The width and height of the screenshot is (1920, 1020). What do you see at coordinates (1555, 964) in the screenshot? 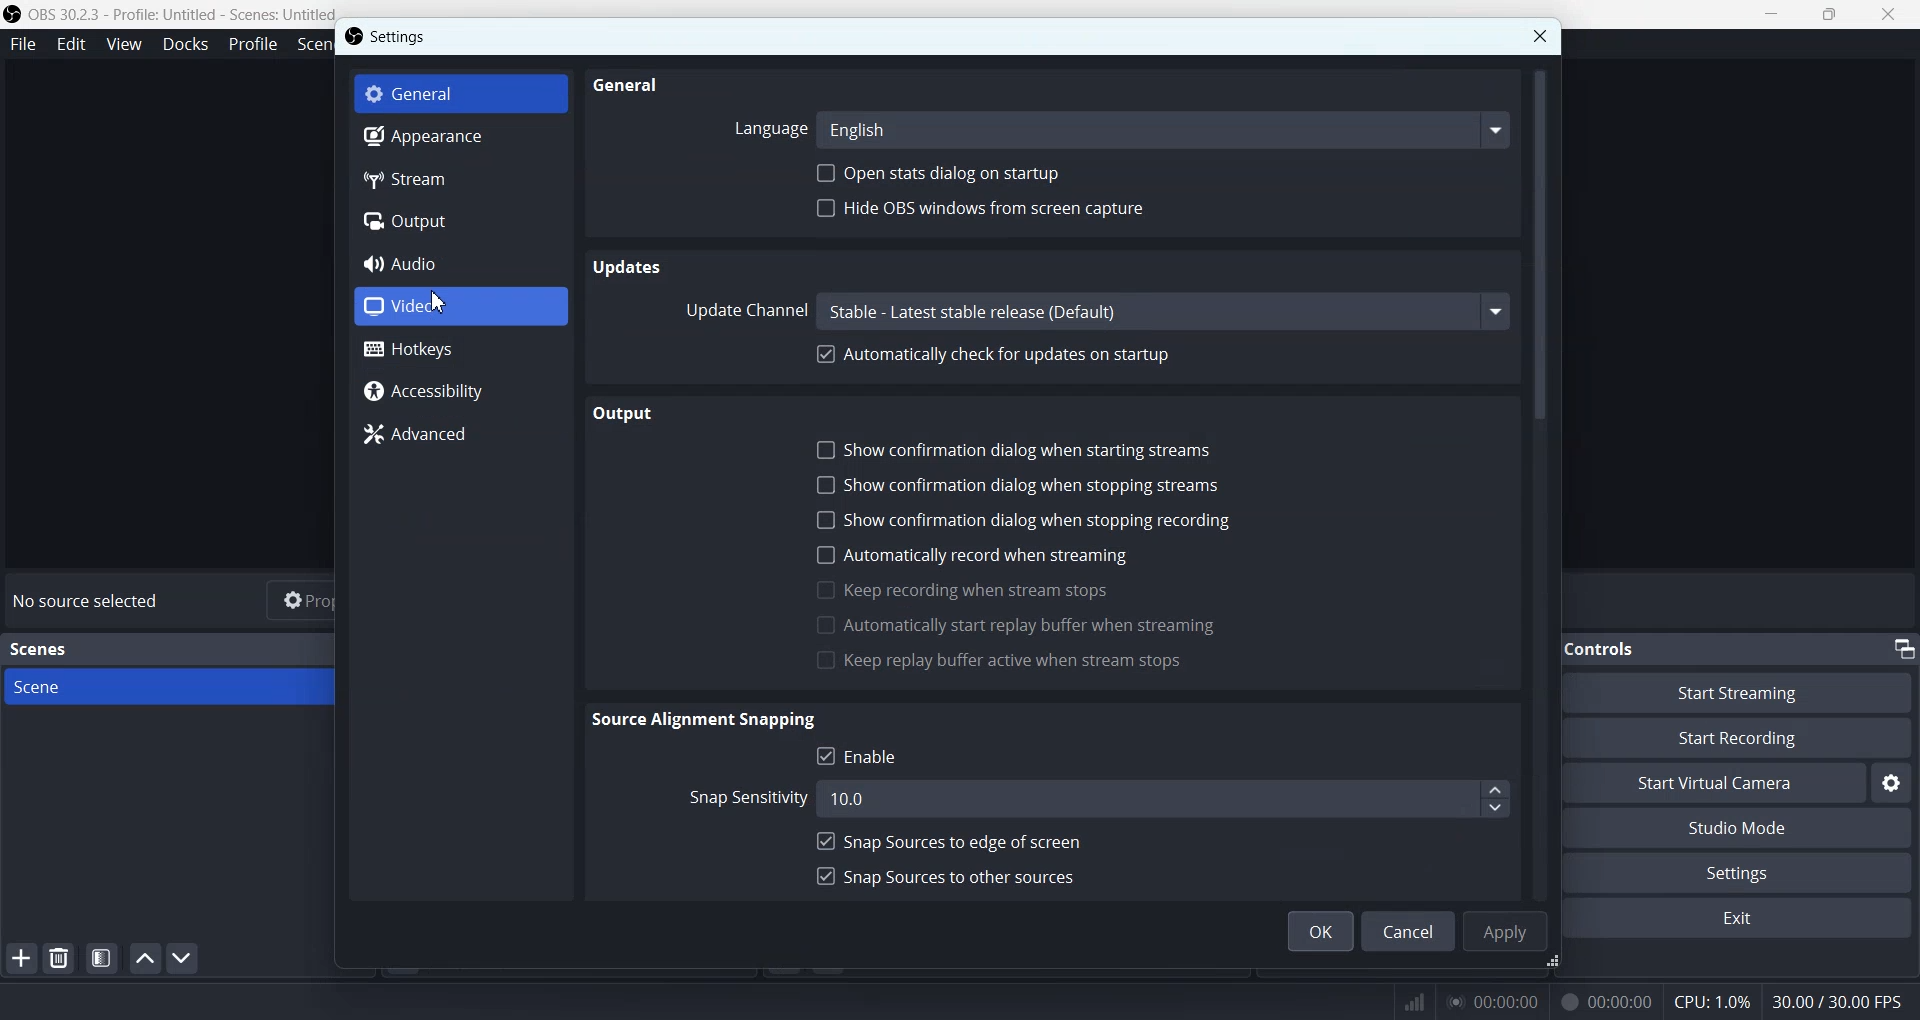
I see `Window adjuster` at bounding box center [1555, 964].